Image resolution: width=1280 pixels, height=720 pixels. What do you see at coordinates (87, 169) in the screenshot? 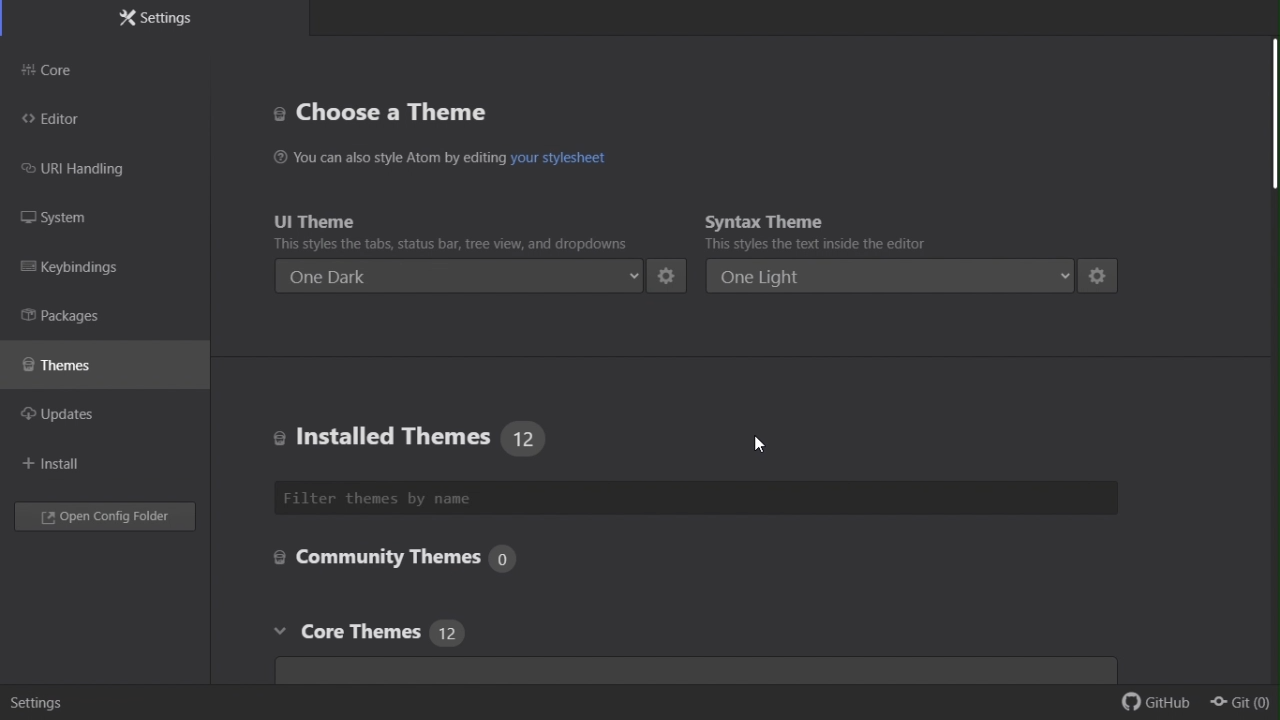
I see `FREE TRIAL EXPIREDURL handling` at bounding box center [87, 169].